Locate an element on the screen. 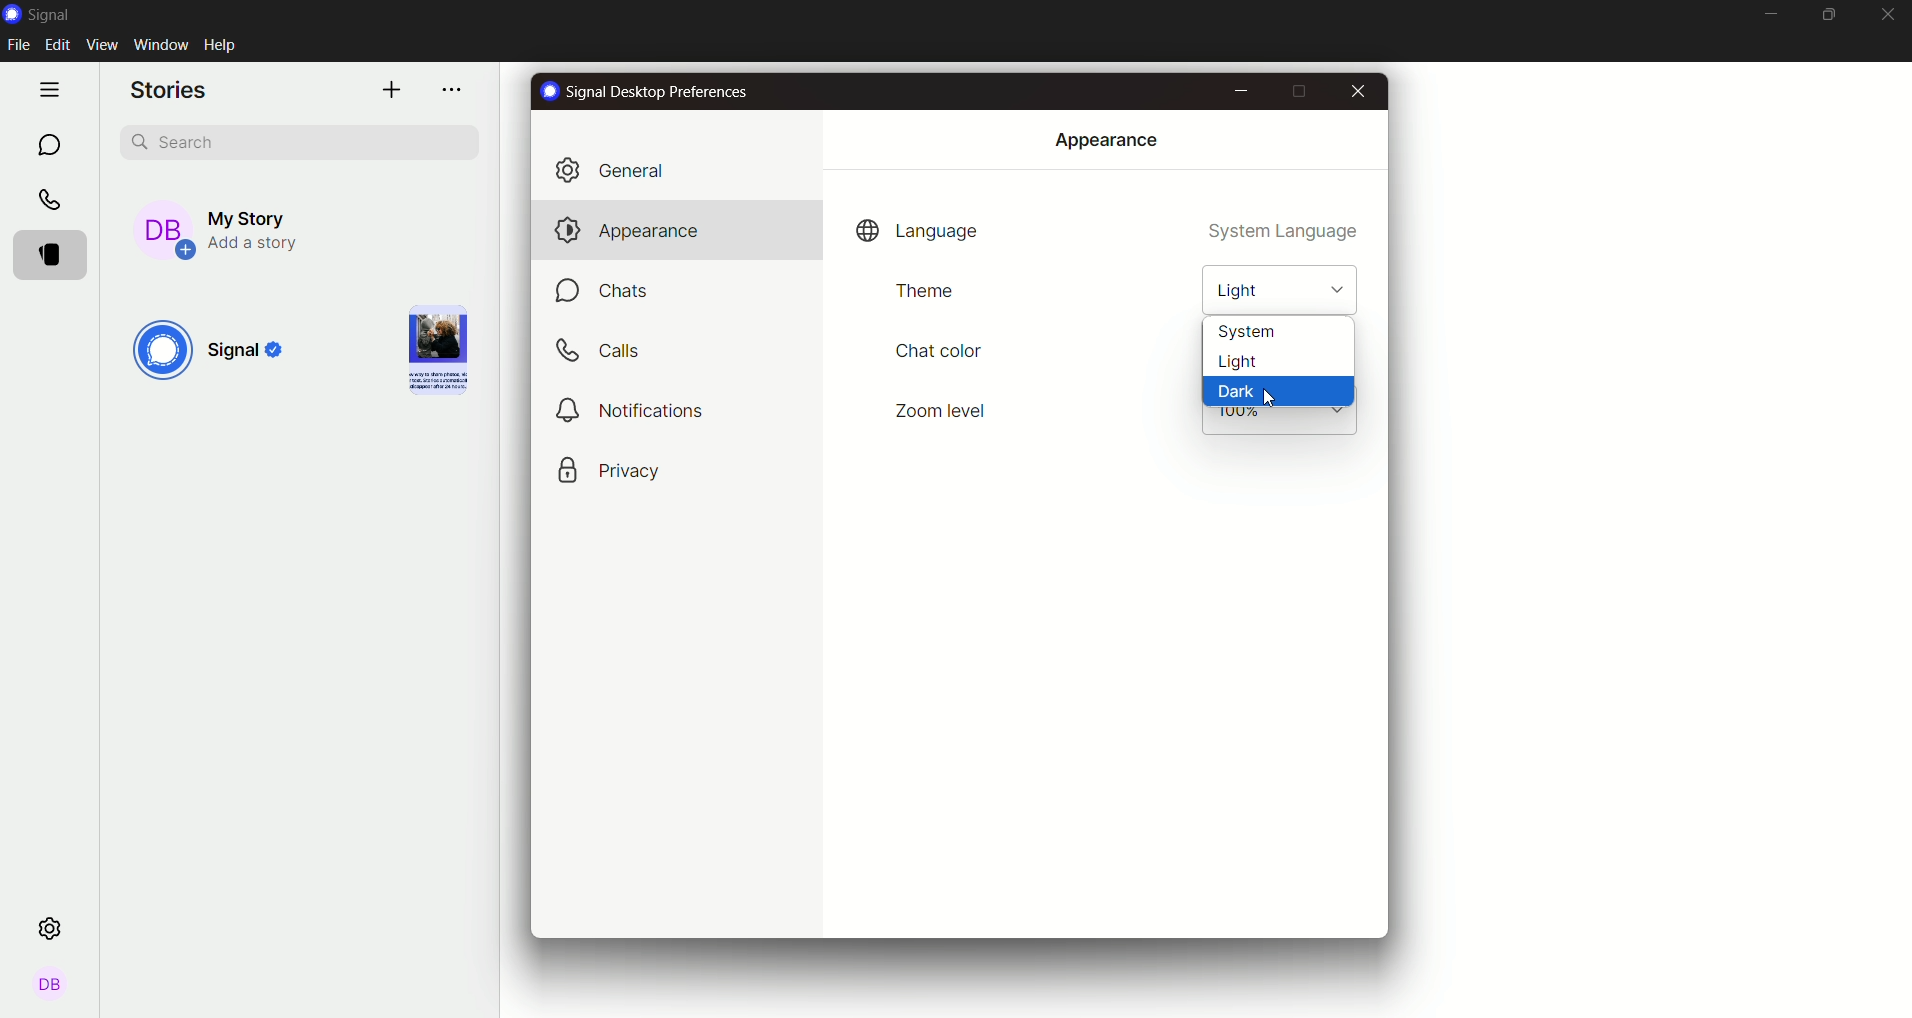  general is located at coordinates (622, 169).